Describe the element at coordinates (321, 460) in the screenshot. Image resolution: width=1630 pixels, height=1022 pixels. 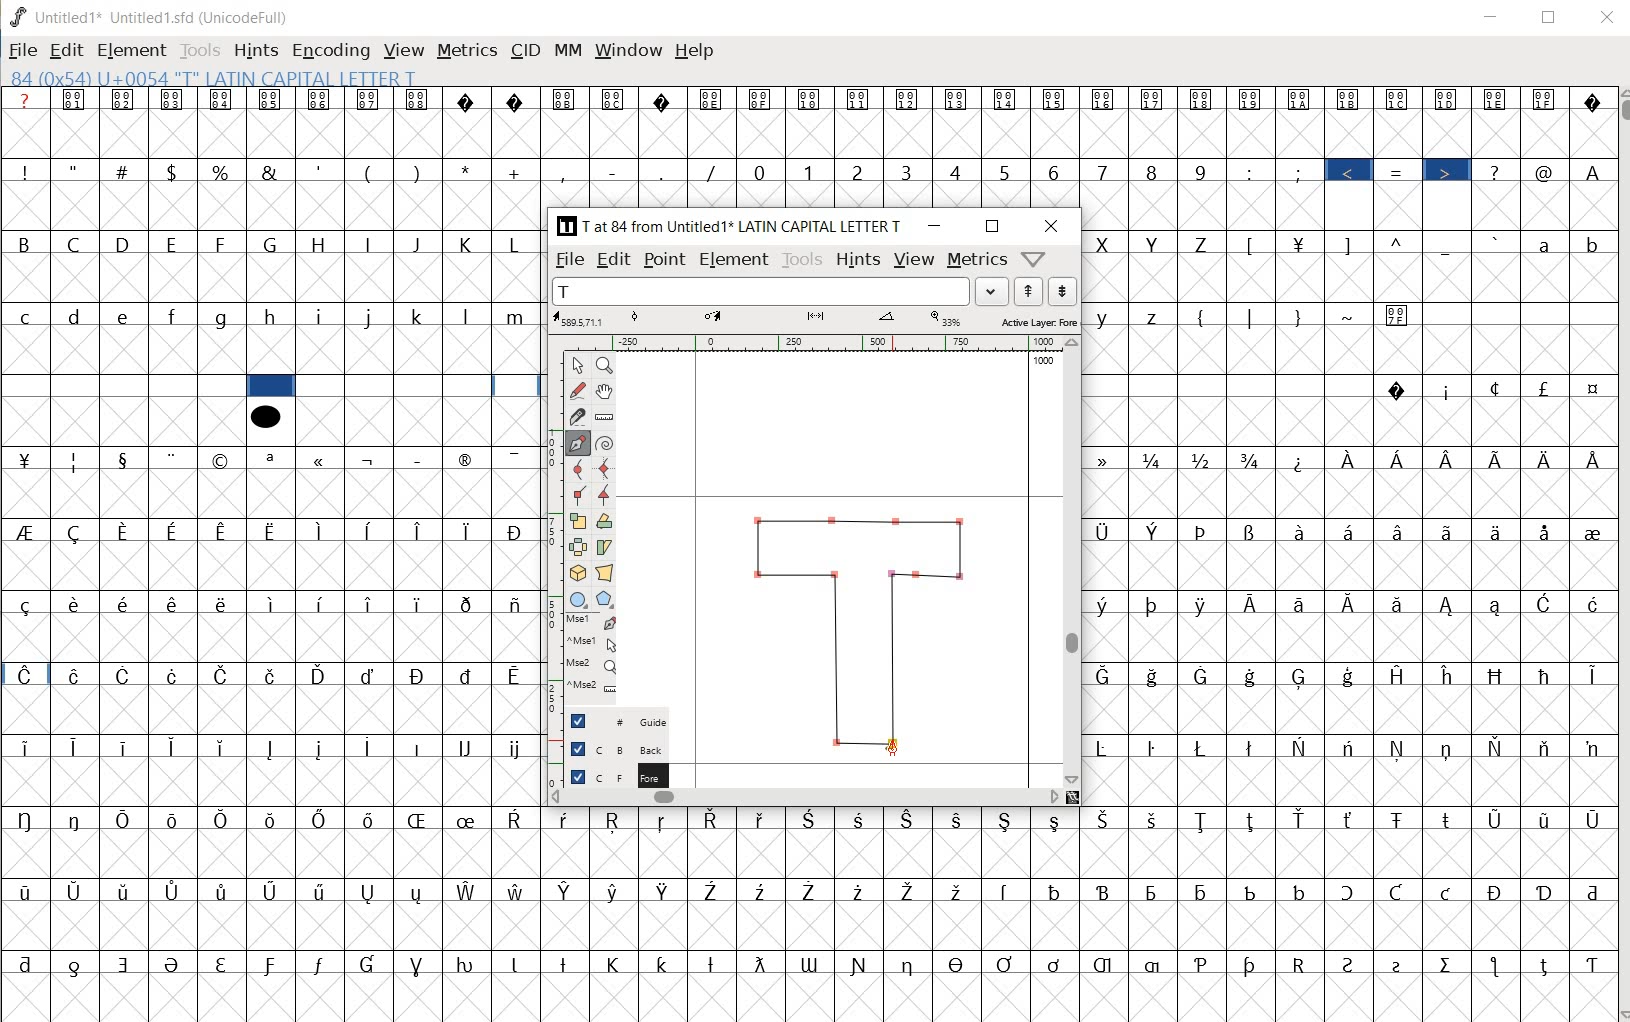
I see `Symbol` at that location.